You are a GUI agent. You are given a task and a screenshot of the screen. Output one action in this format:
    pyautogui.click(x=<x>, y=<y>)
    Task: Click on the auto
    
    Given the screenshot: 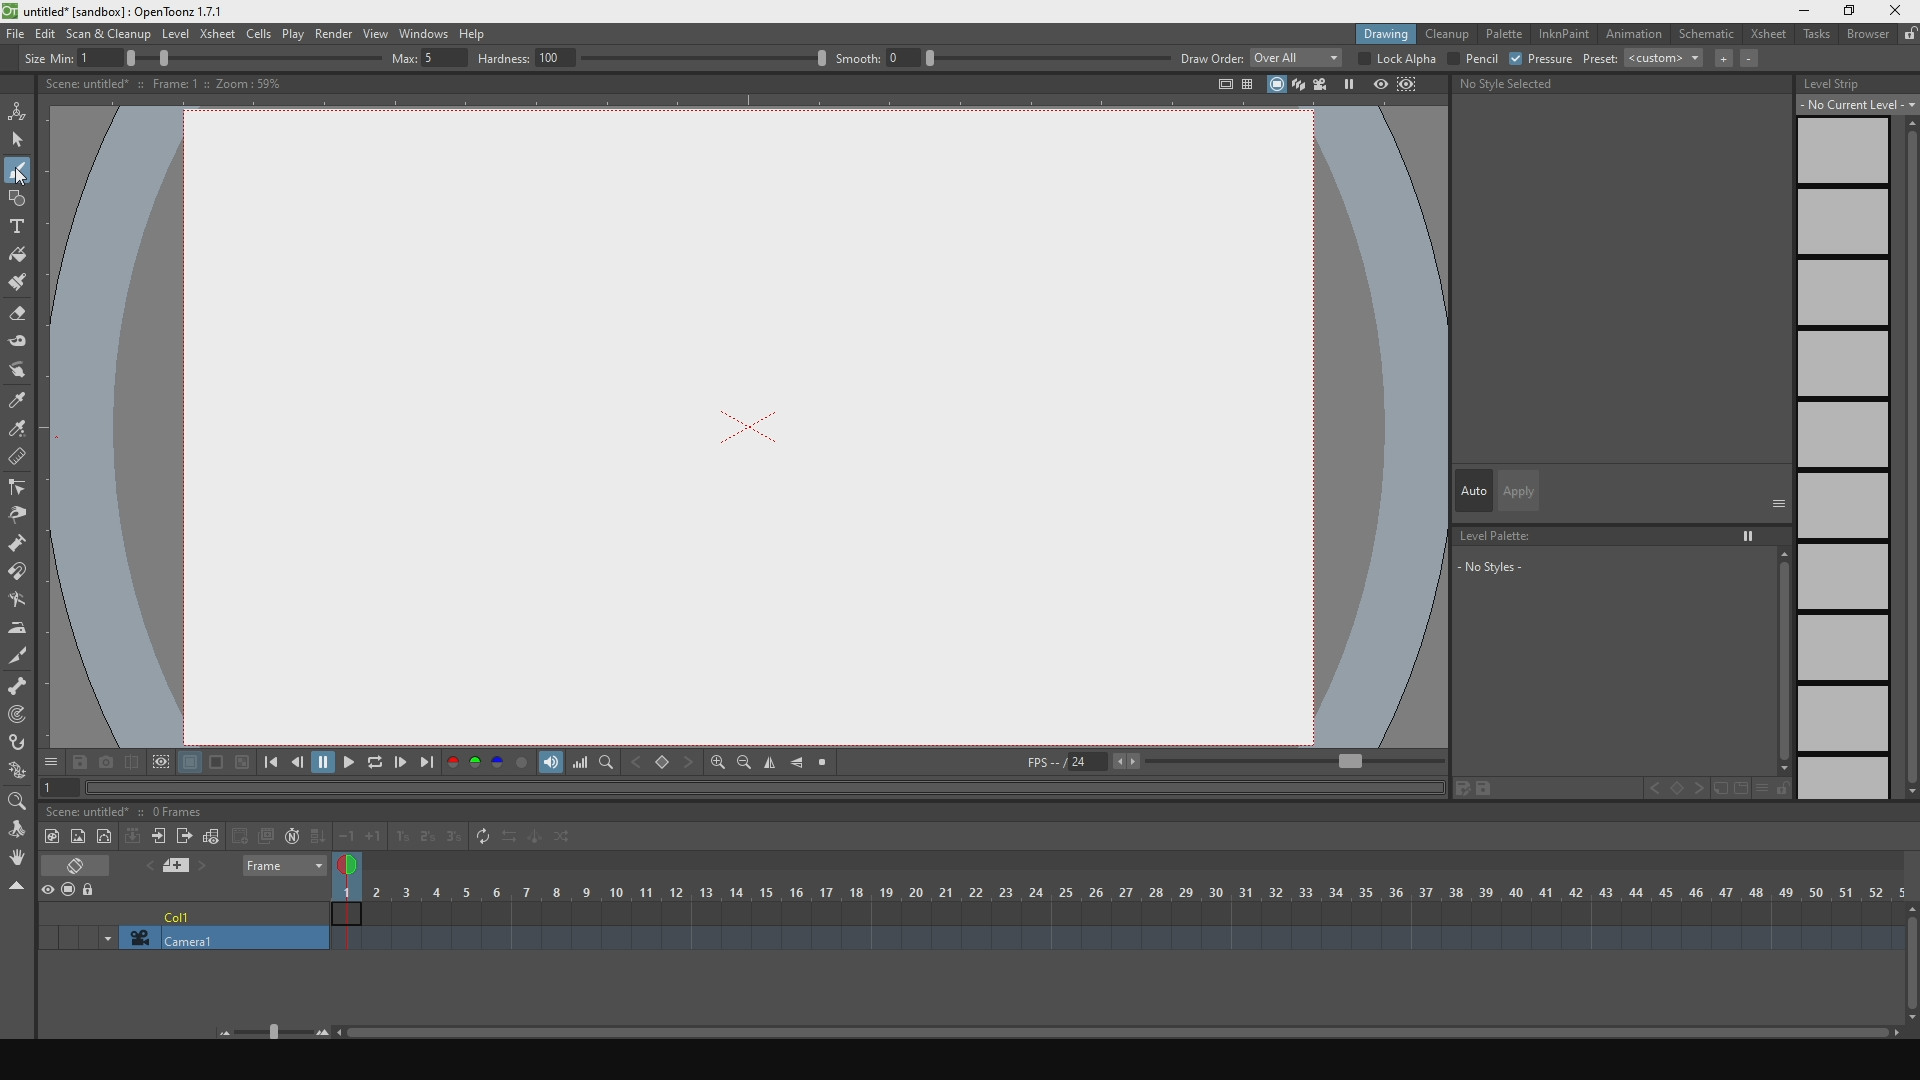 What is the action you would take?
    pyautogui.click(x=1470, y=488)
    